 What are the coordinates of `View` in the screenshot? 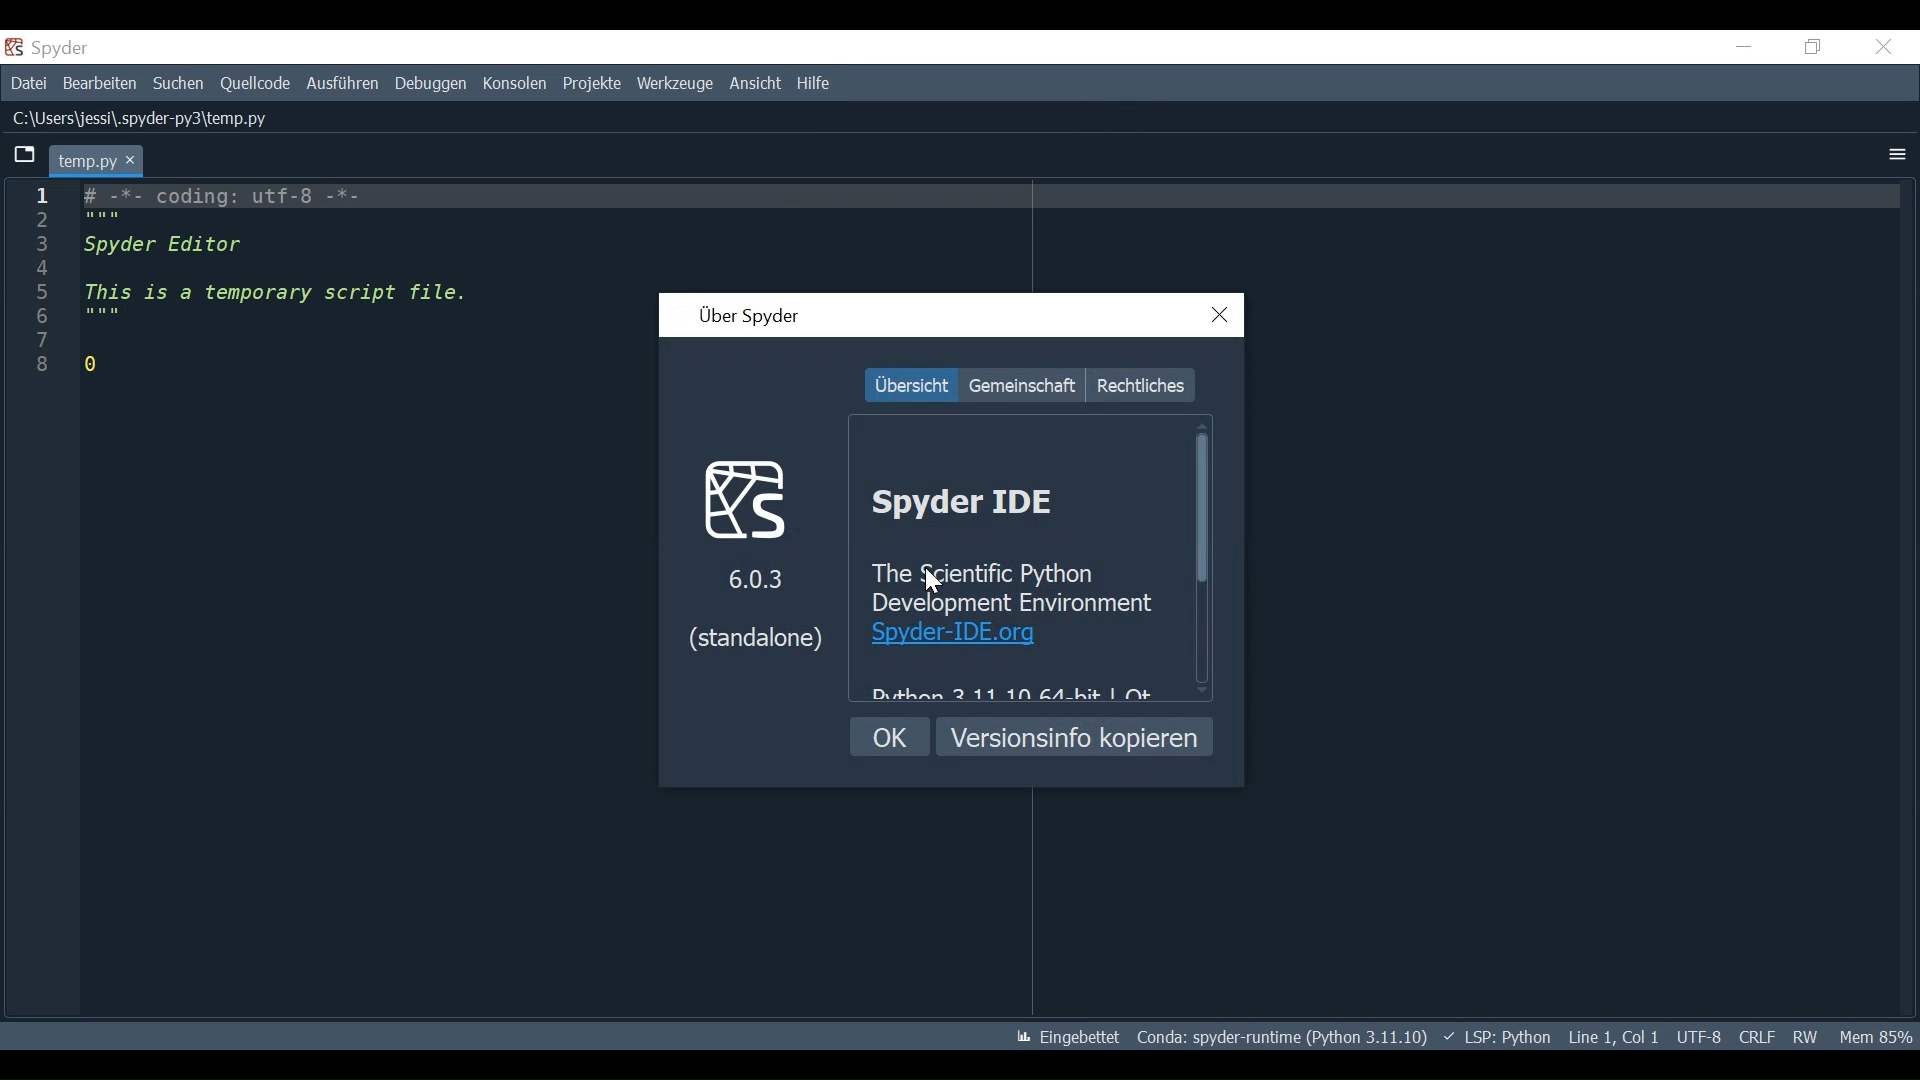 It's located at (754, 85).